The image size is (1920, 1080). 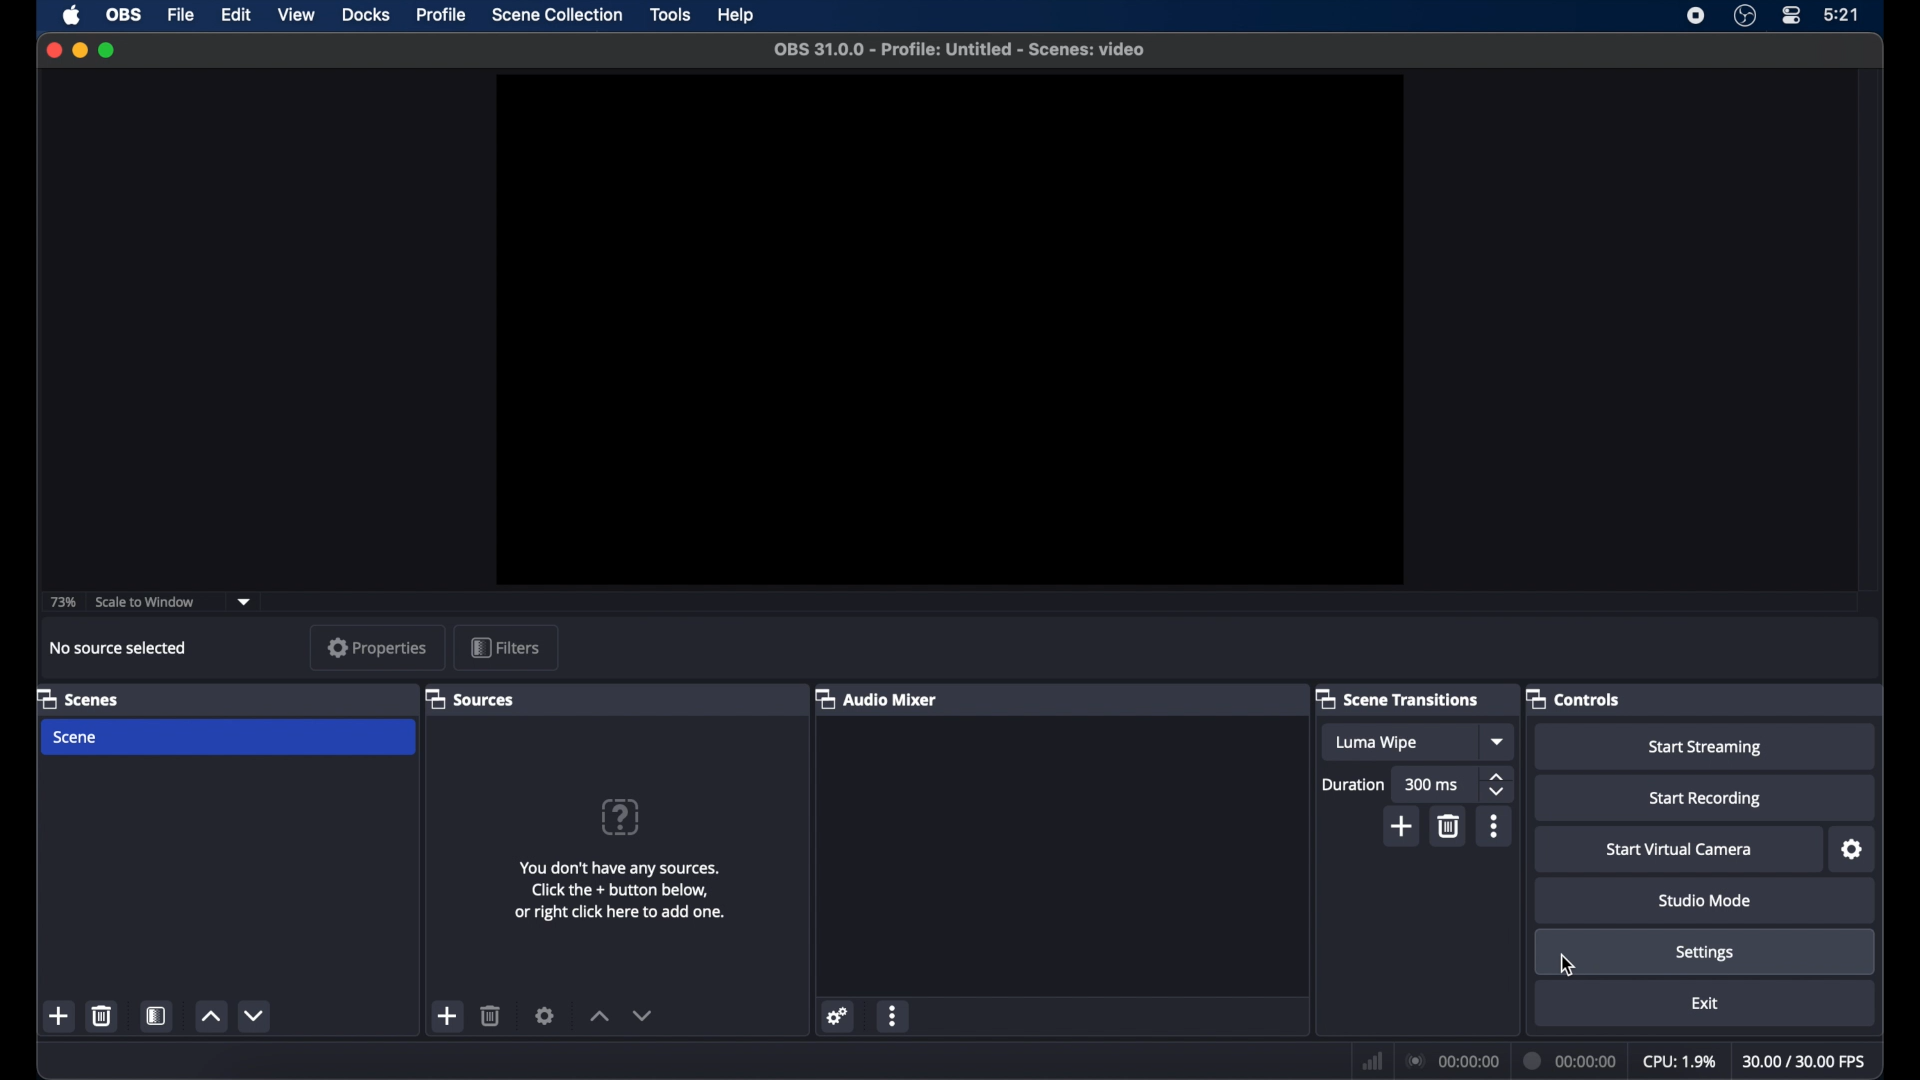 I want to click on profile, so click(x=442, y=14).